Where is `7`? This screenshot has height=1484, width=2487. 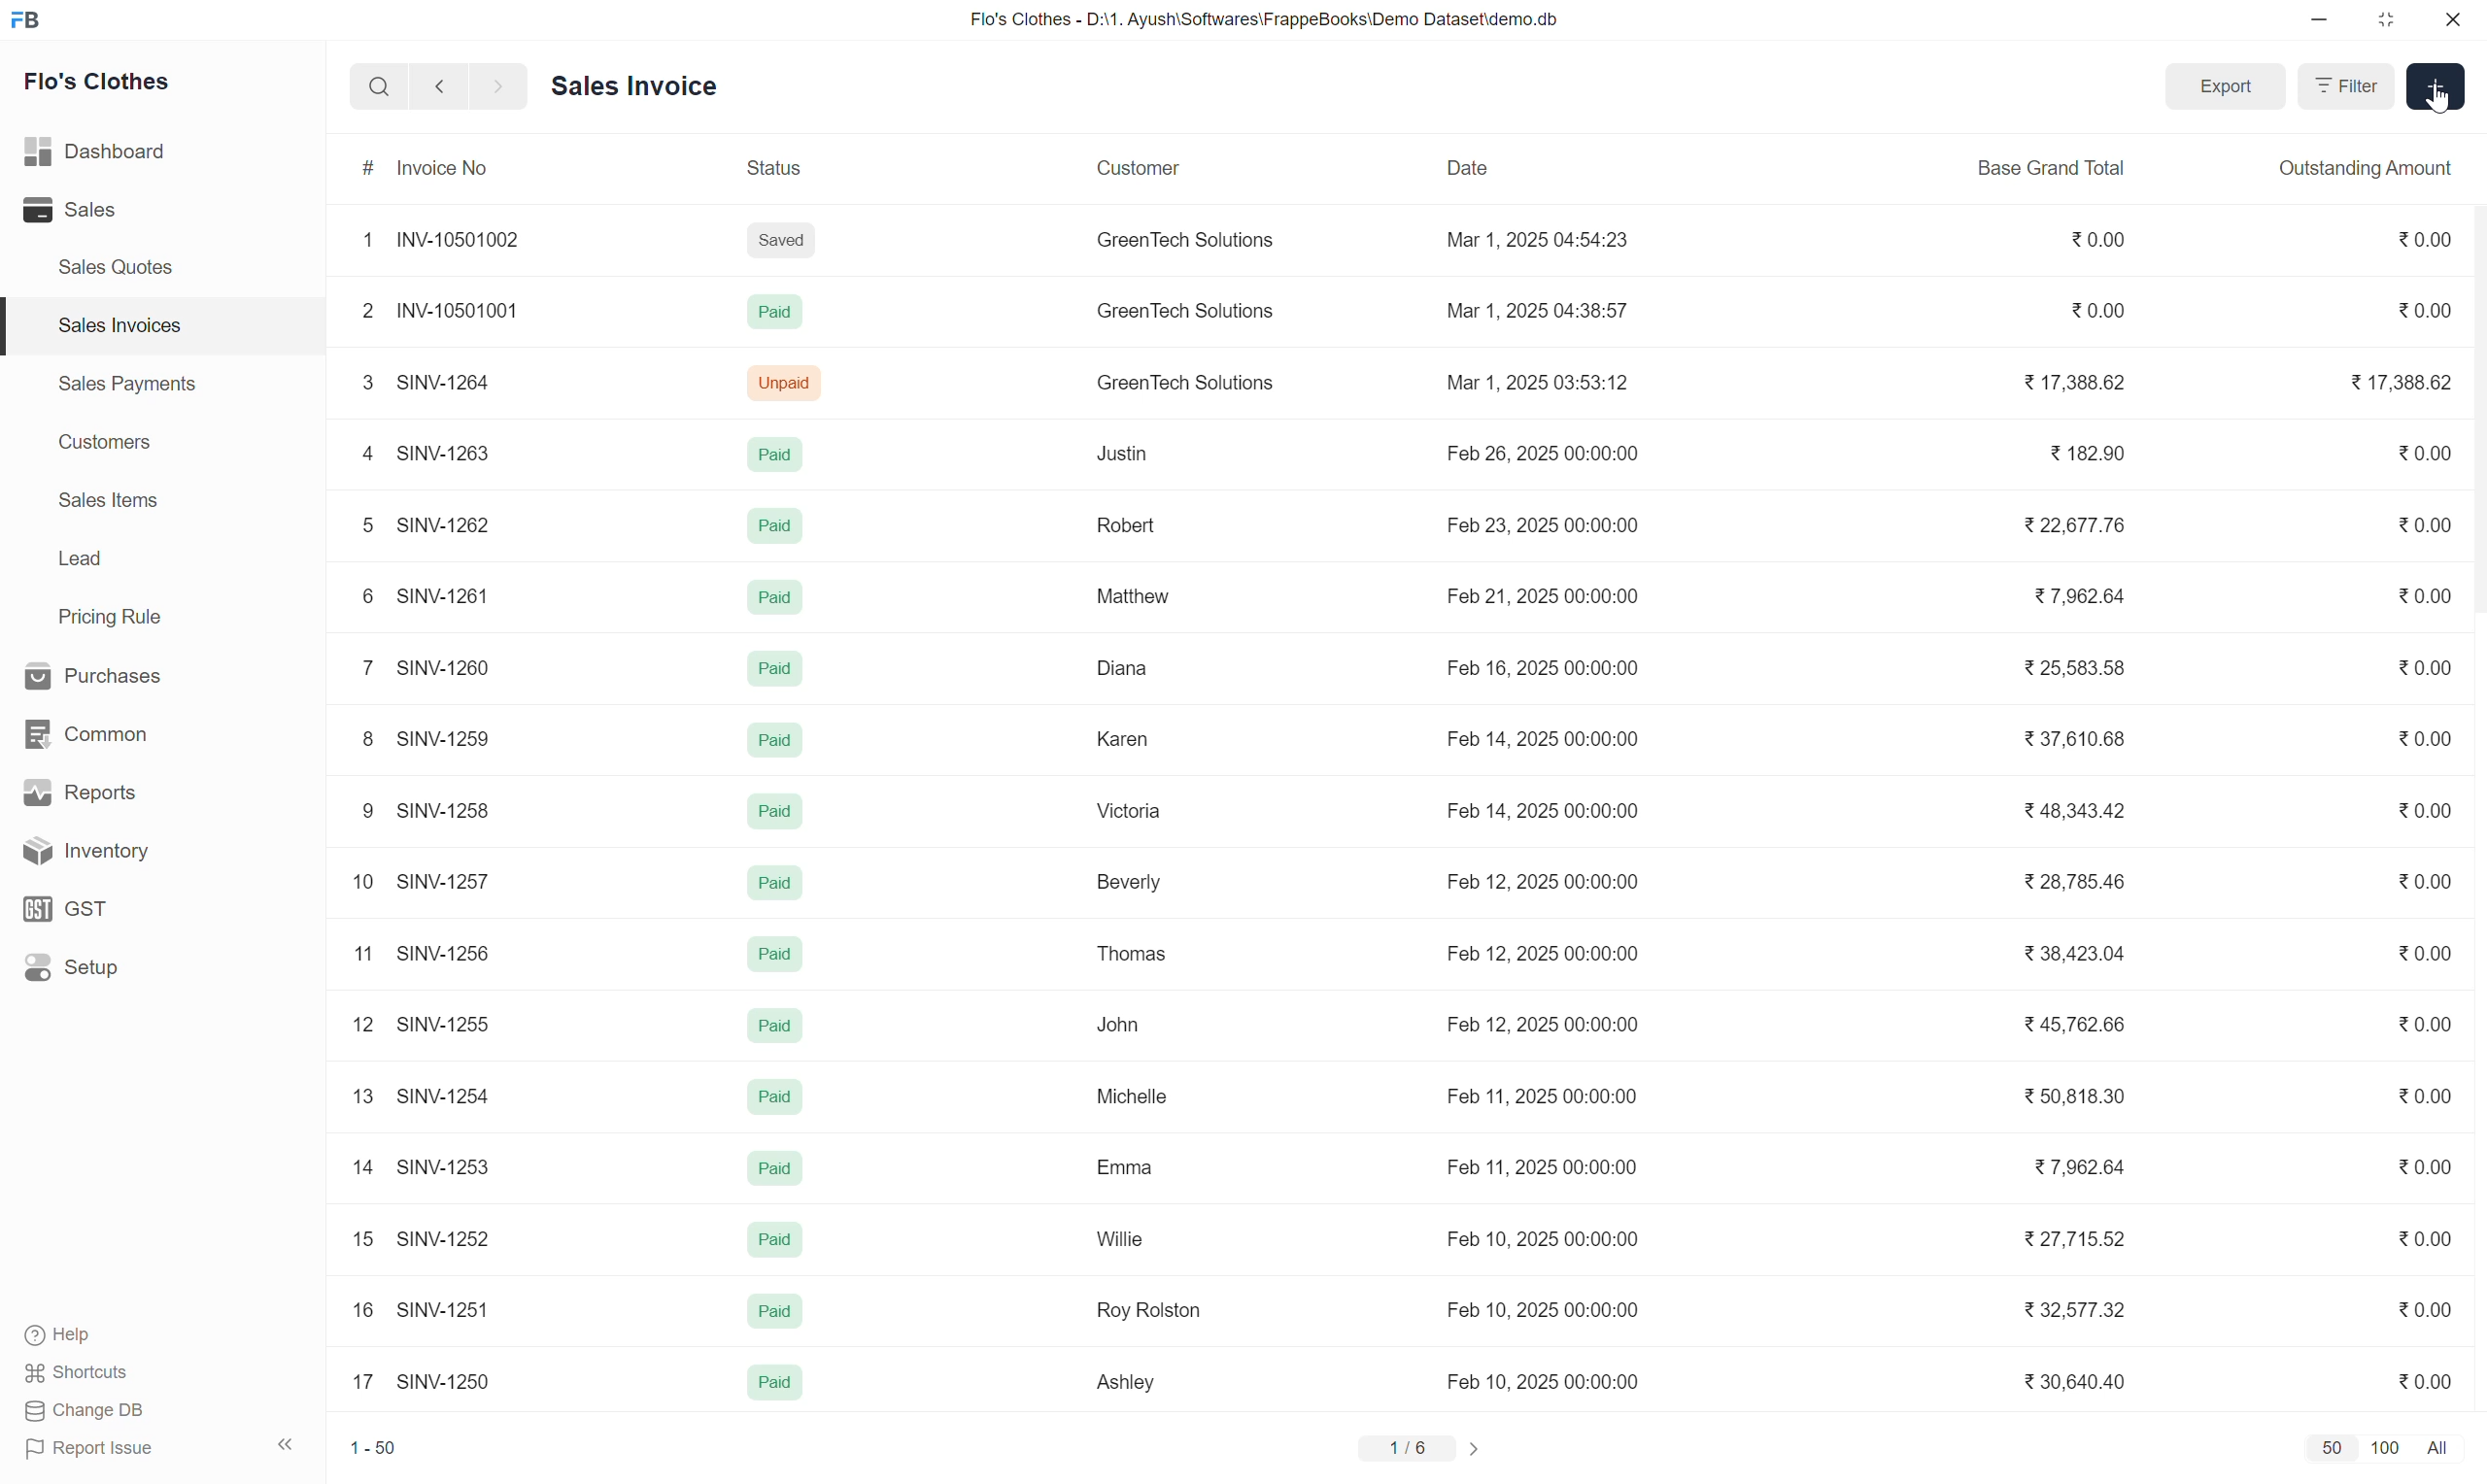
7 is located at coordinates (363, 672).